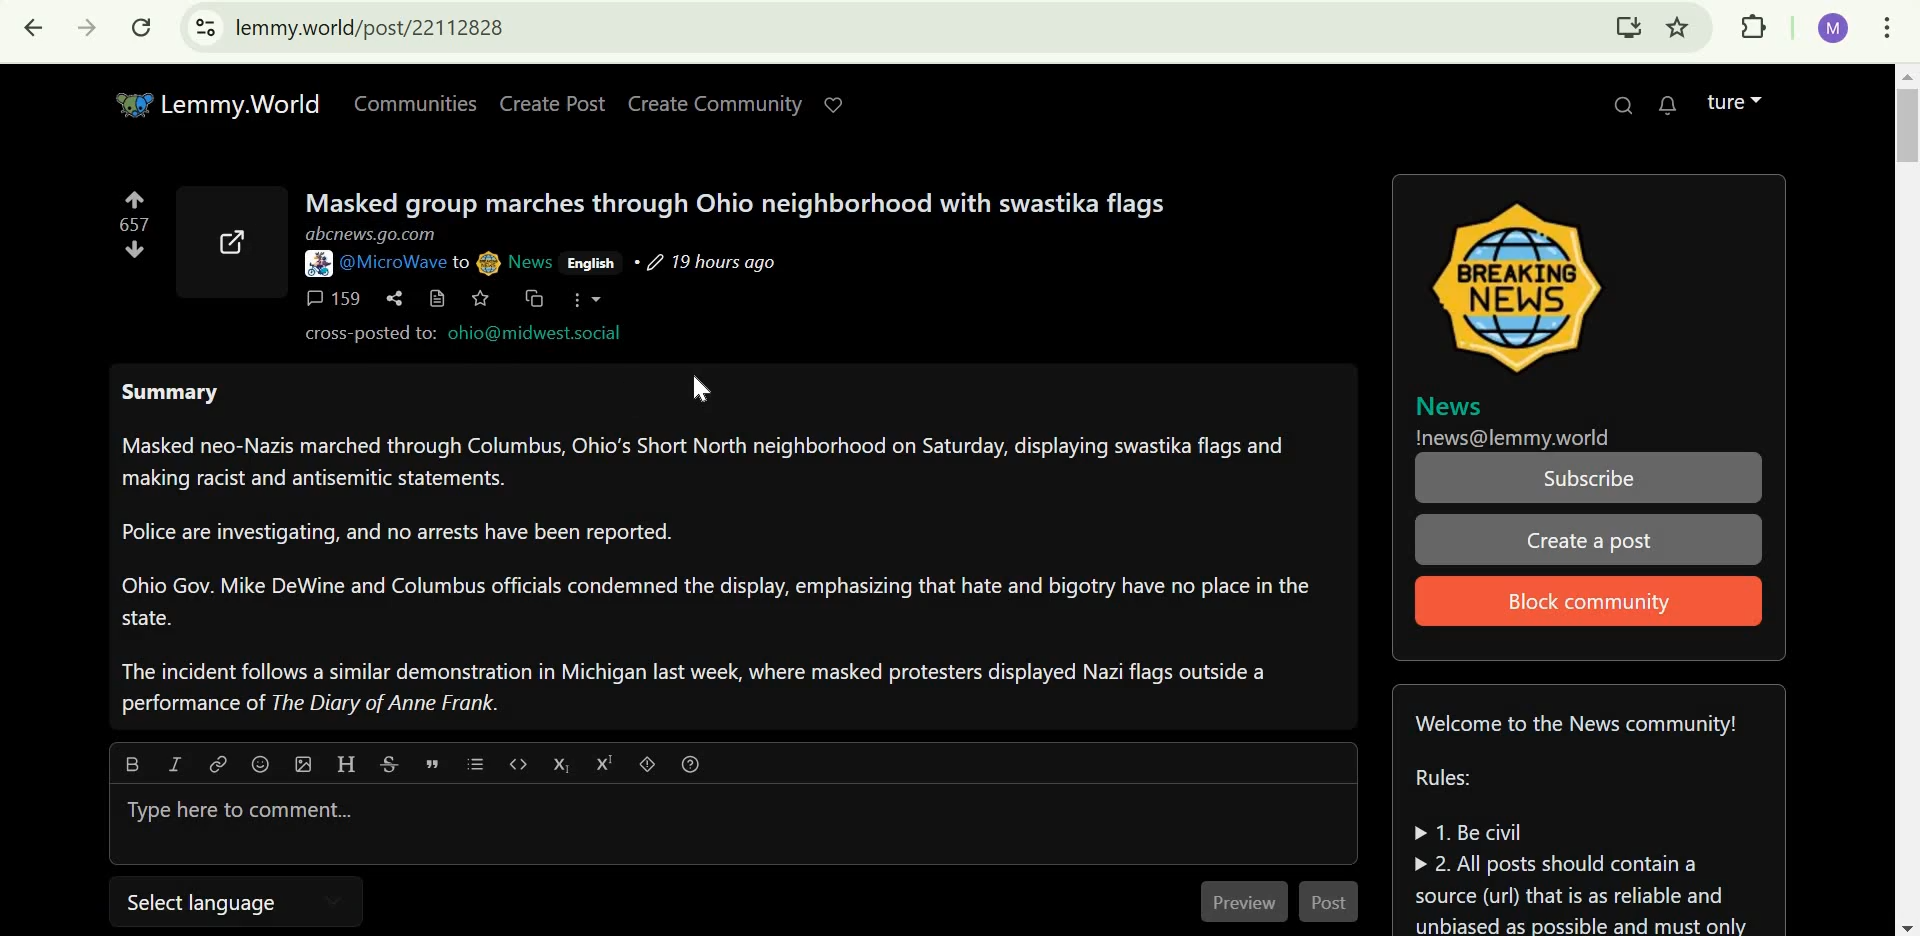 Image resolution: width=1920 pixels, height=936 pixels. I want to click on Click to go forward, hold to see history, so click(93, 29).